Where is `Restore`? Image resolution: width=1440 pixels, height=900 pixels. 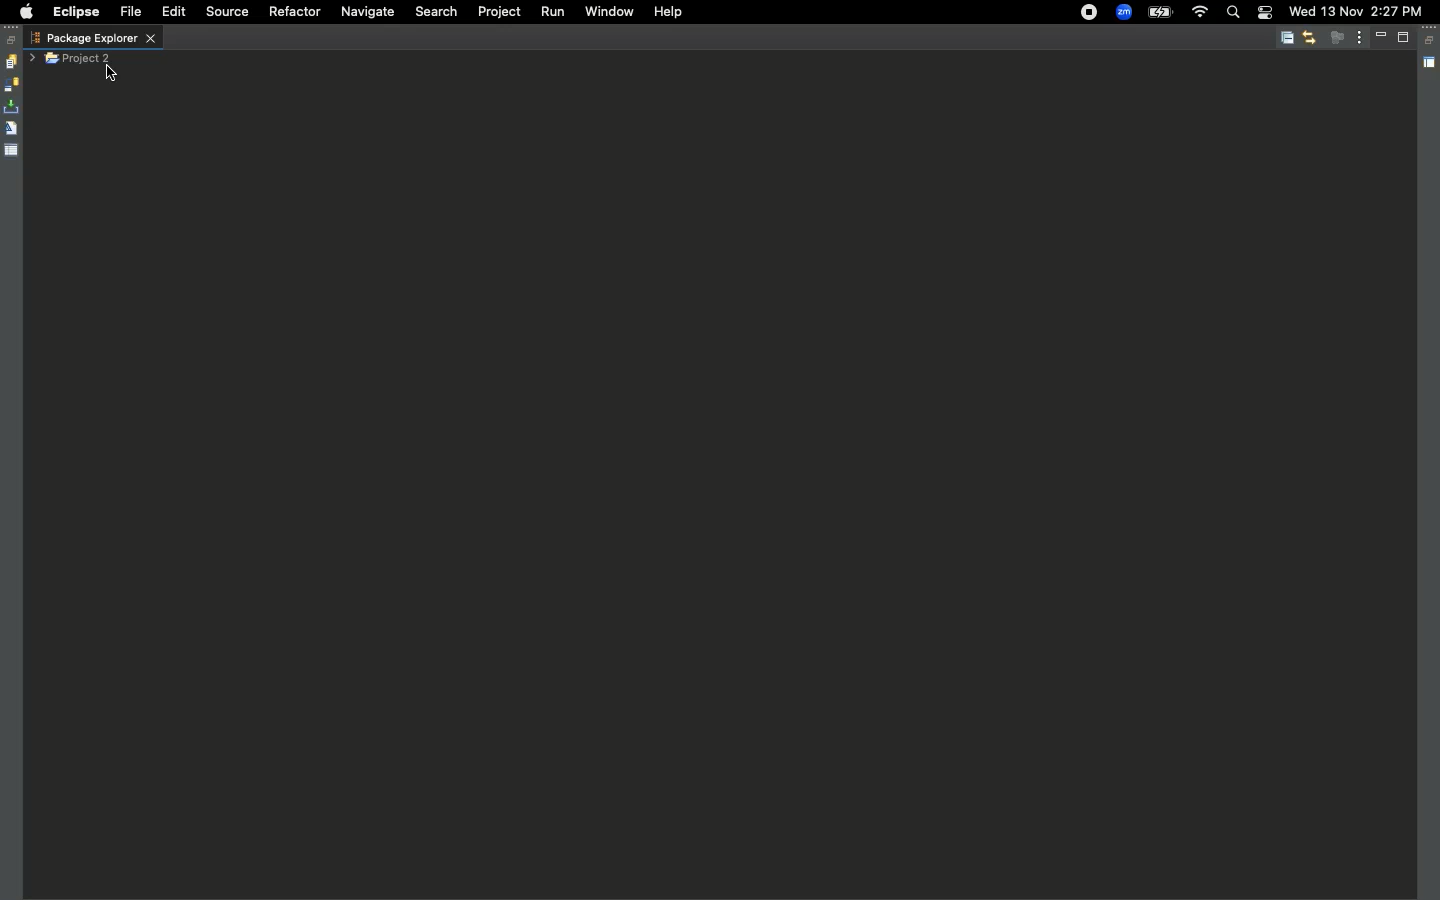 Restore is located at coordinates (1431, 41).